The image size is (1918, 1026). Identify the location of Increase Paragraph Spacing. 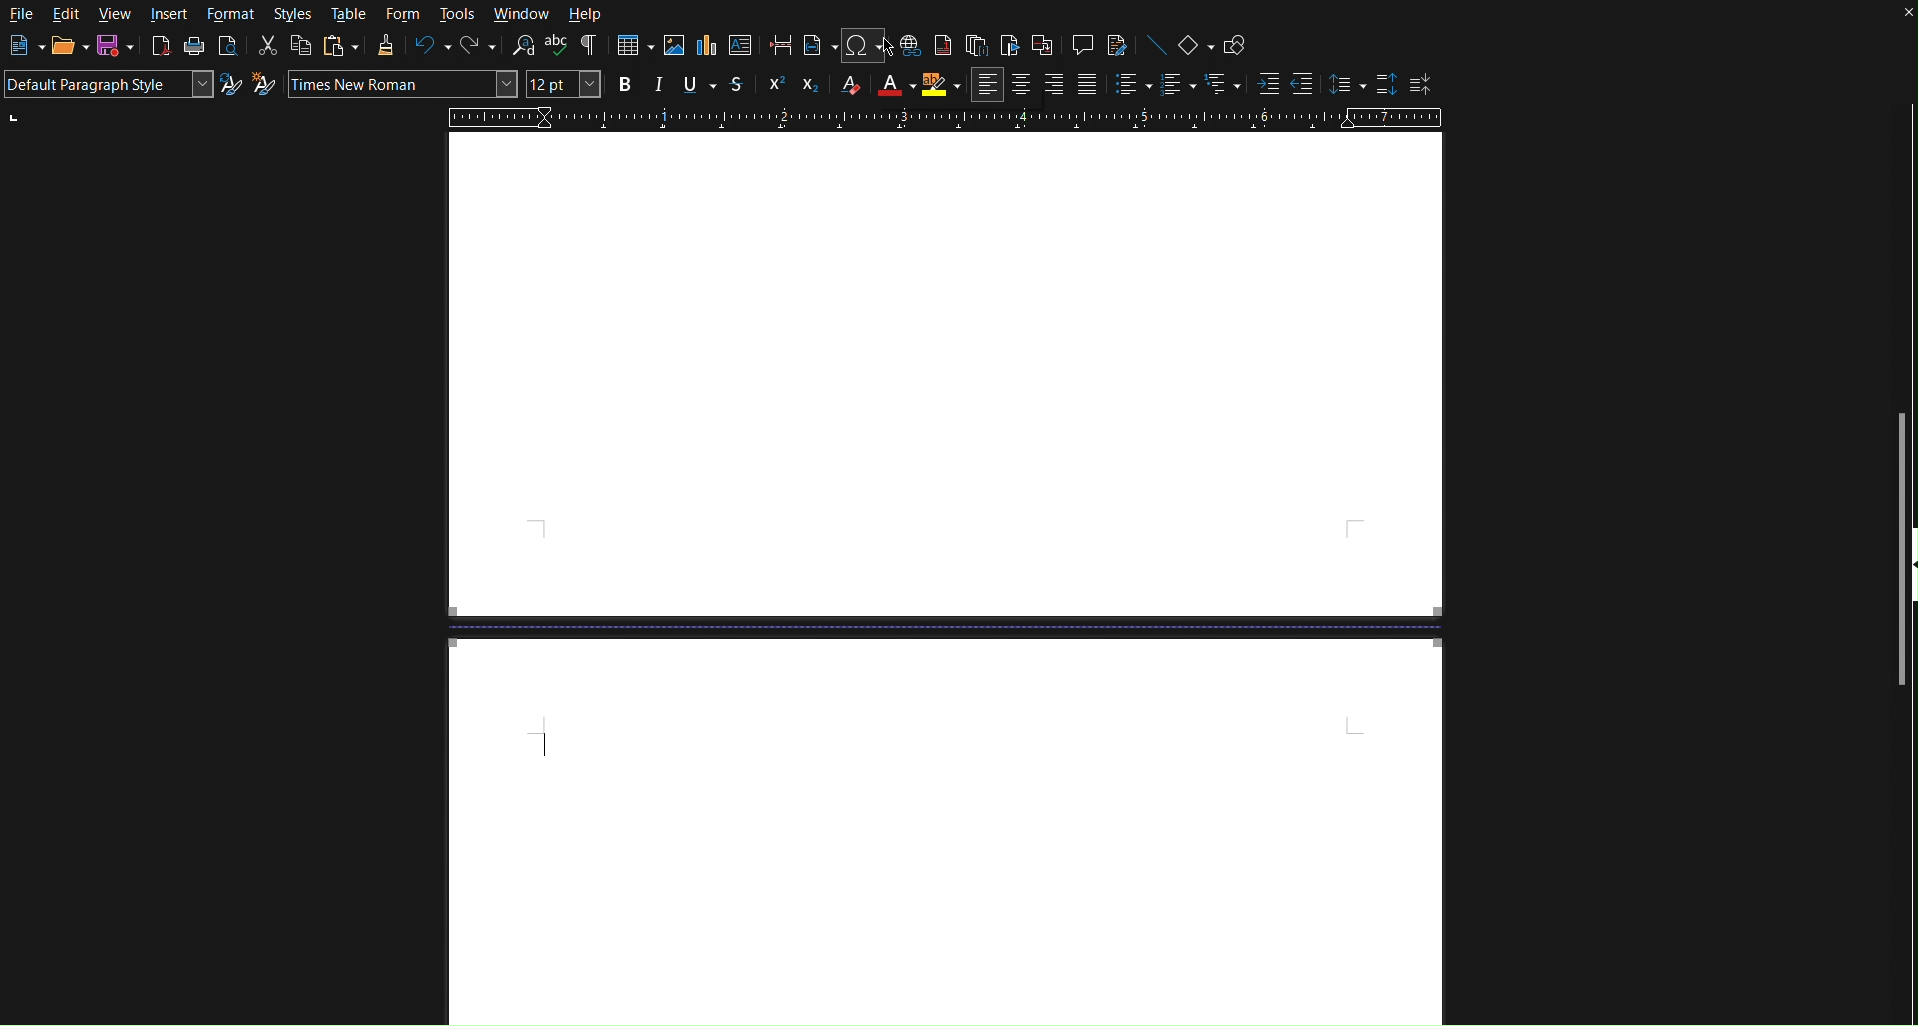
(1383, 83).